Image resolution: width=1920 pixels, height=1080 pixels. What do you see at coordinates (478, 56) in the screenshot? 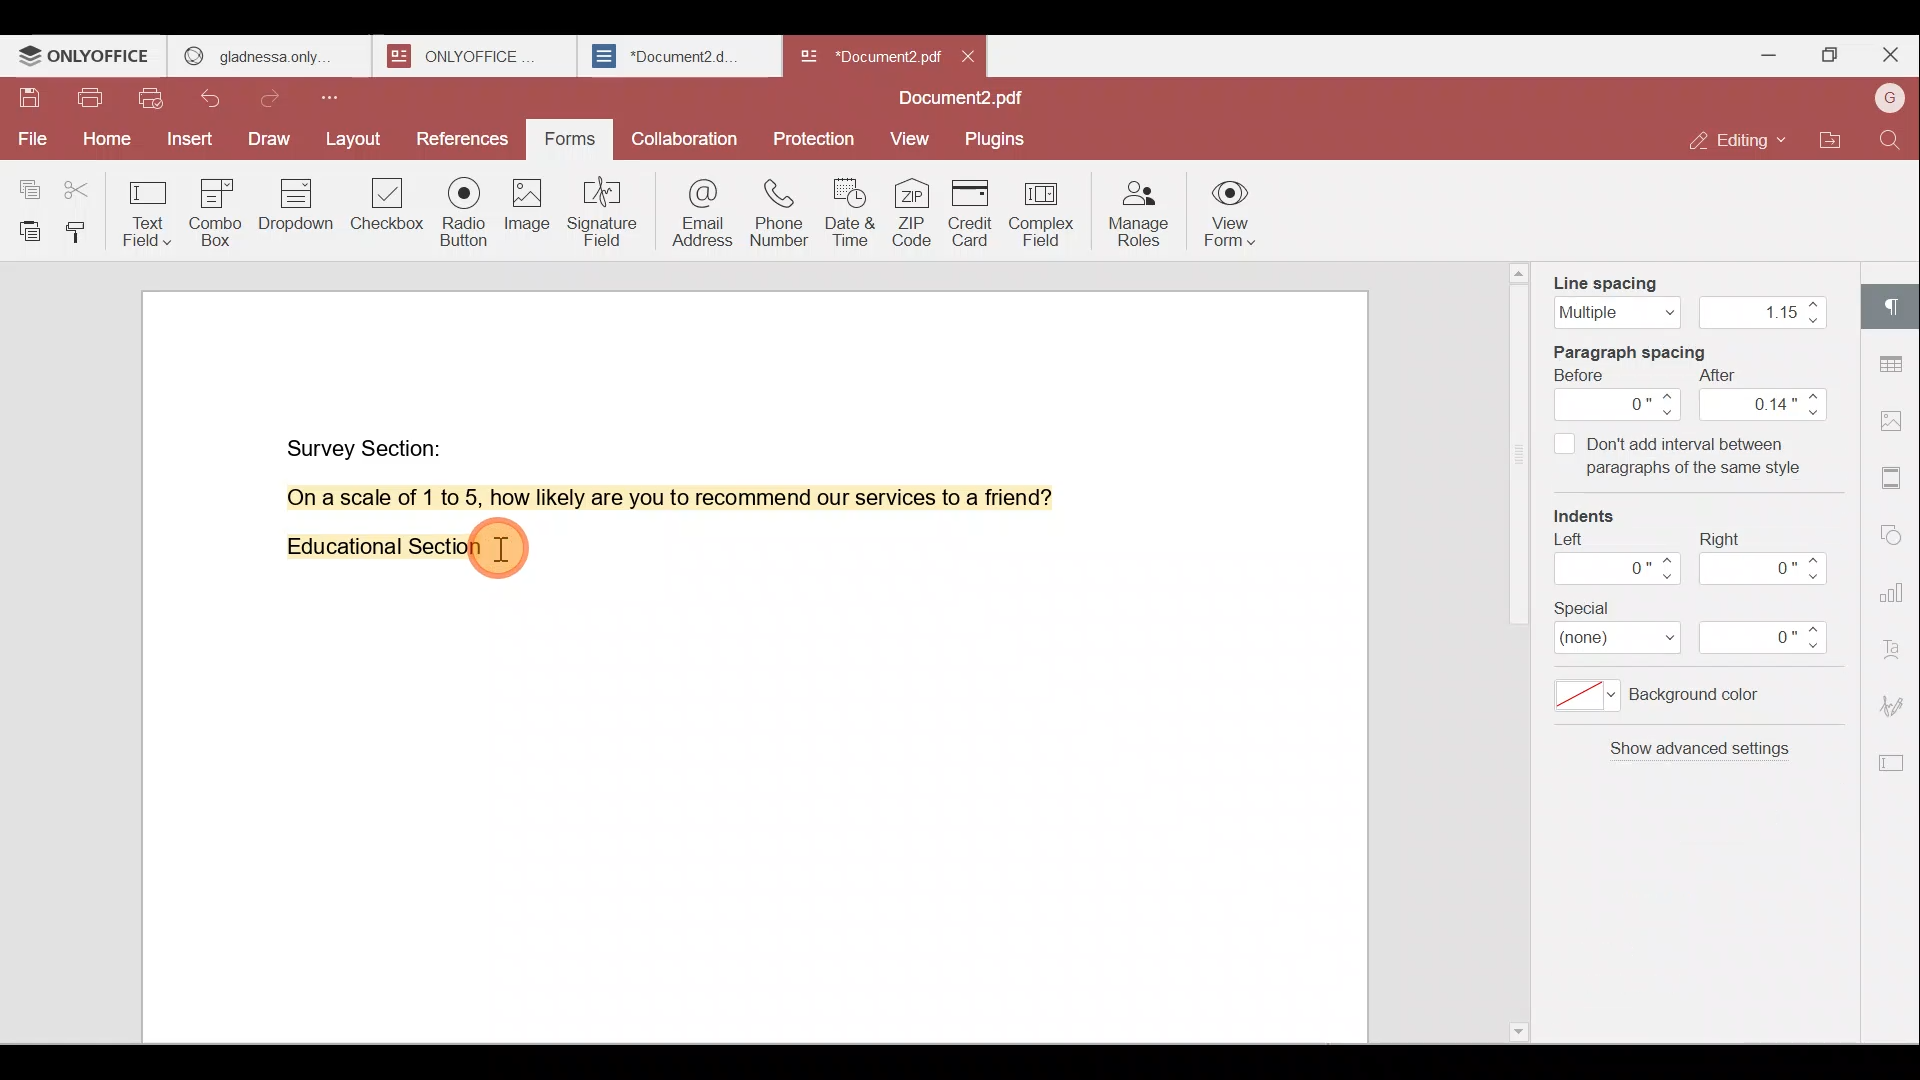
I see `ONLYOFFICE` at bounding box center [478, 56].